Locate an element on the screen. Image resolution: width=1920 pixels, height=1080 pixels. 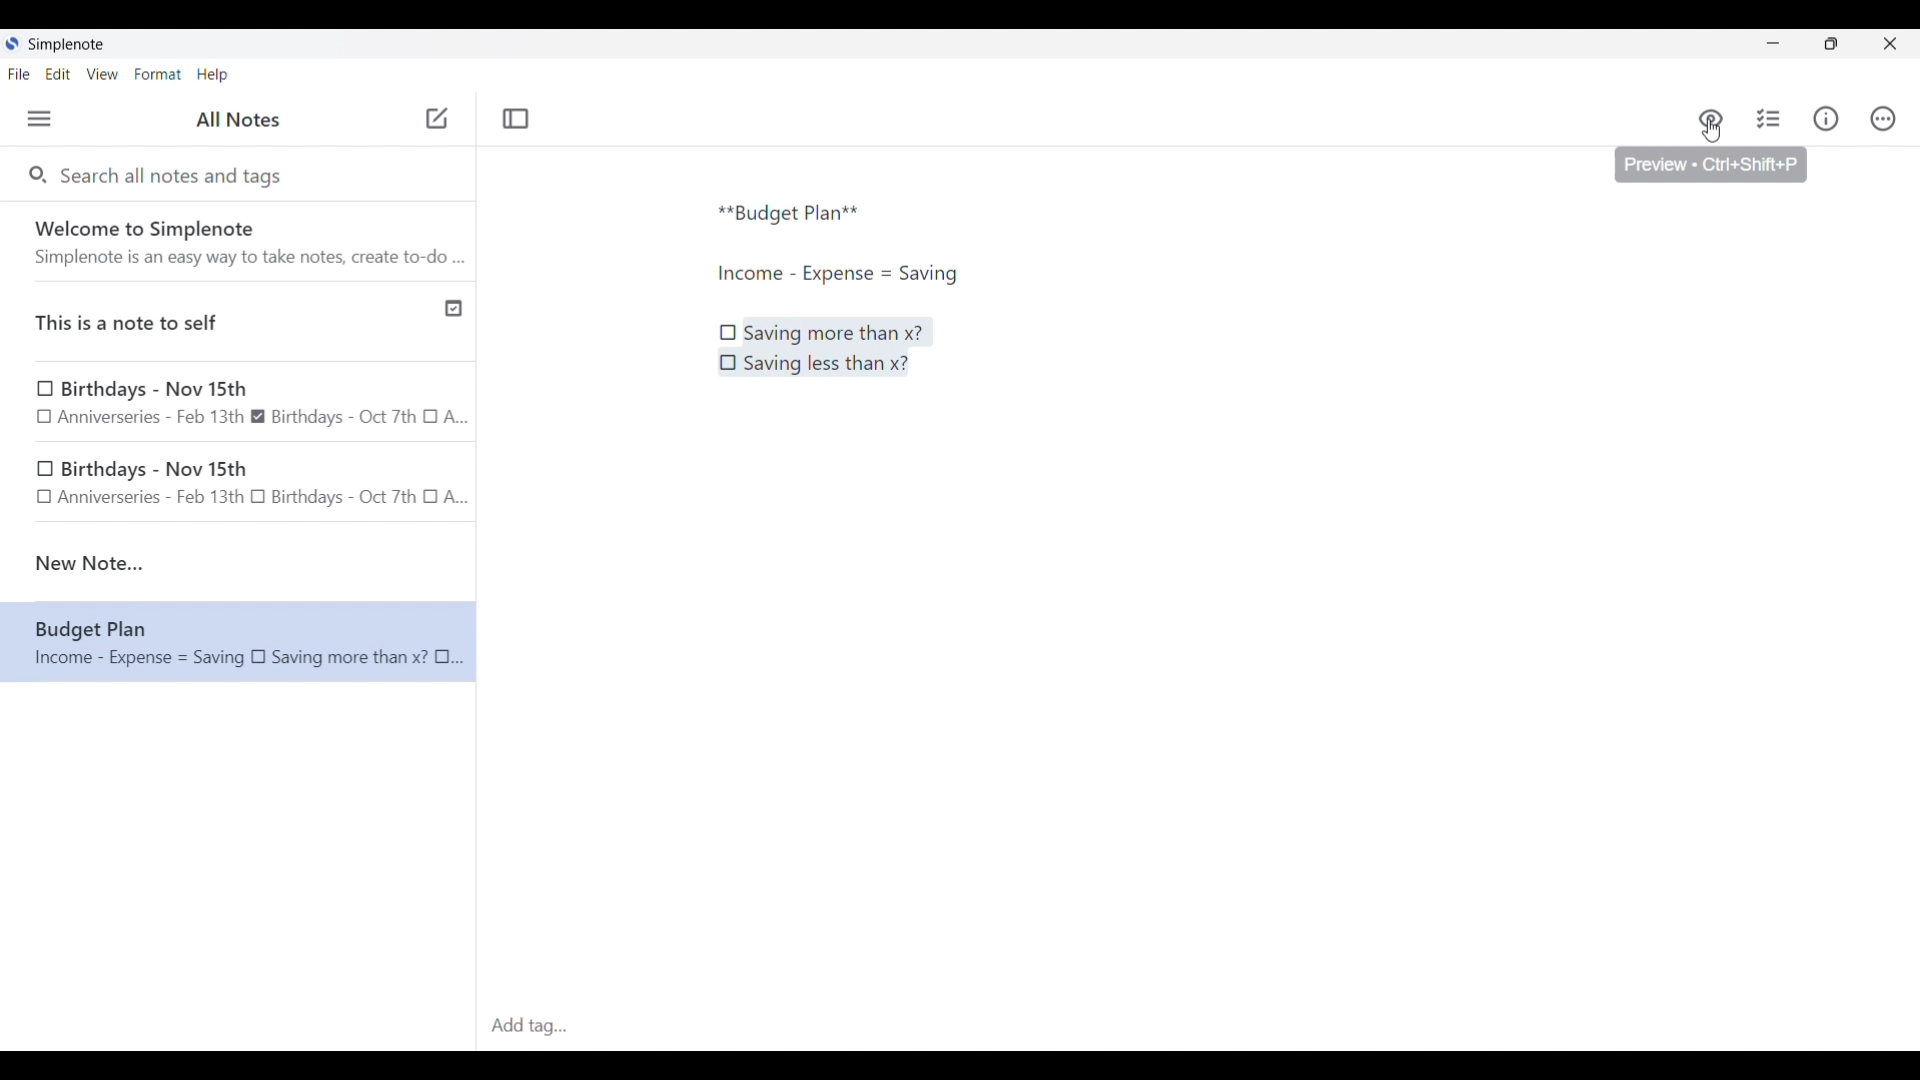
Click to type in tags is located at coordinates (1198, 1027).